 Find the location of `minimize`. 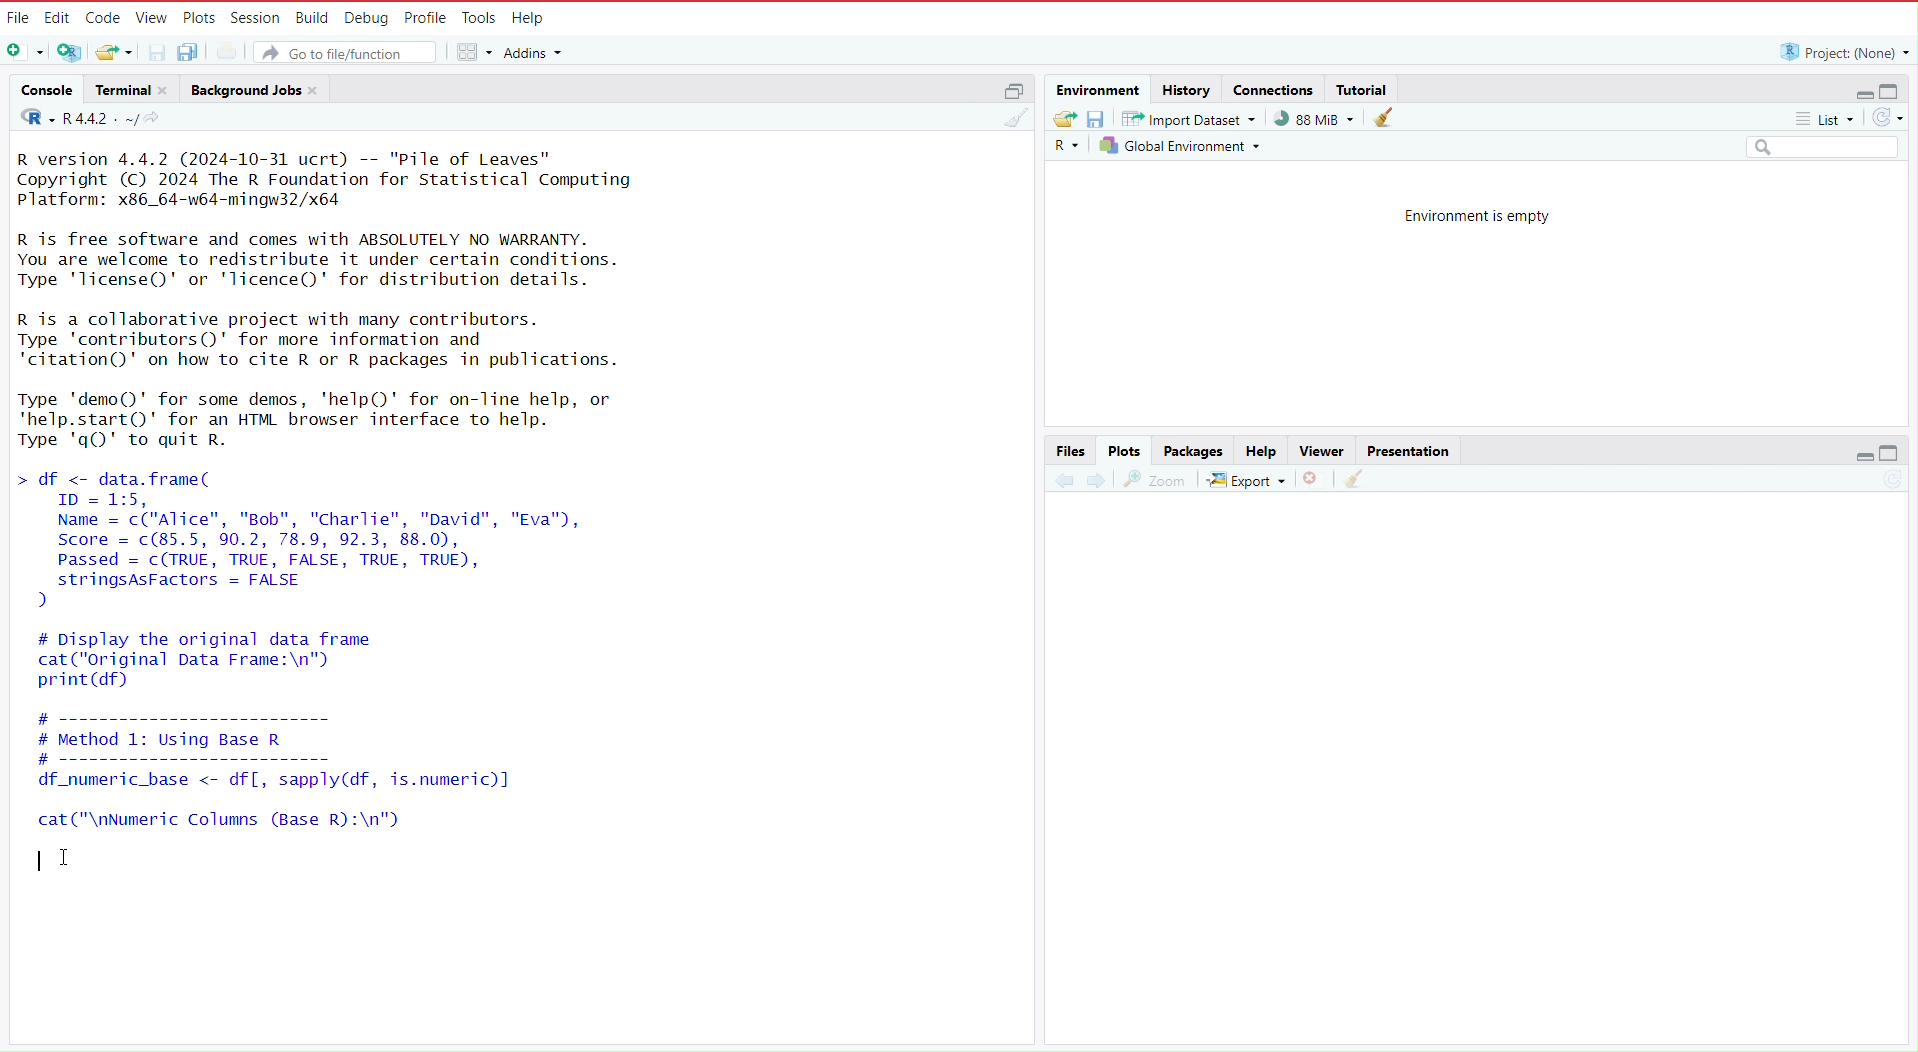

minimize is located at coordinates (1862, 454).